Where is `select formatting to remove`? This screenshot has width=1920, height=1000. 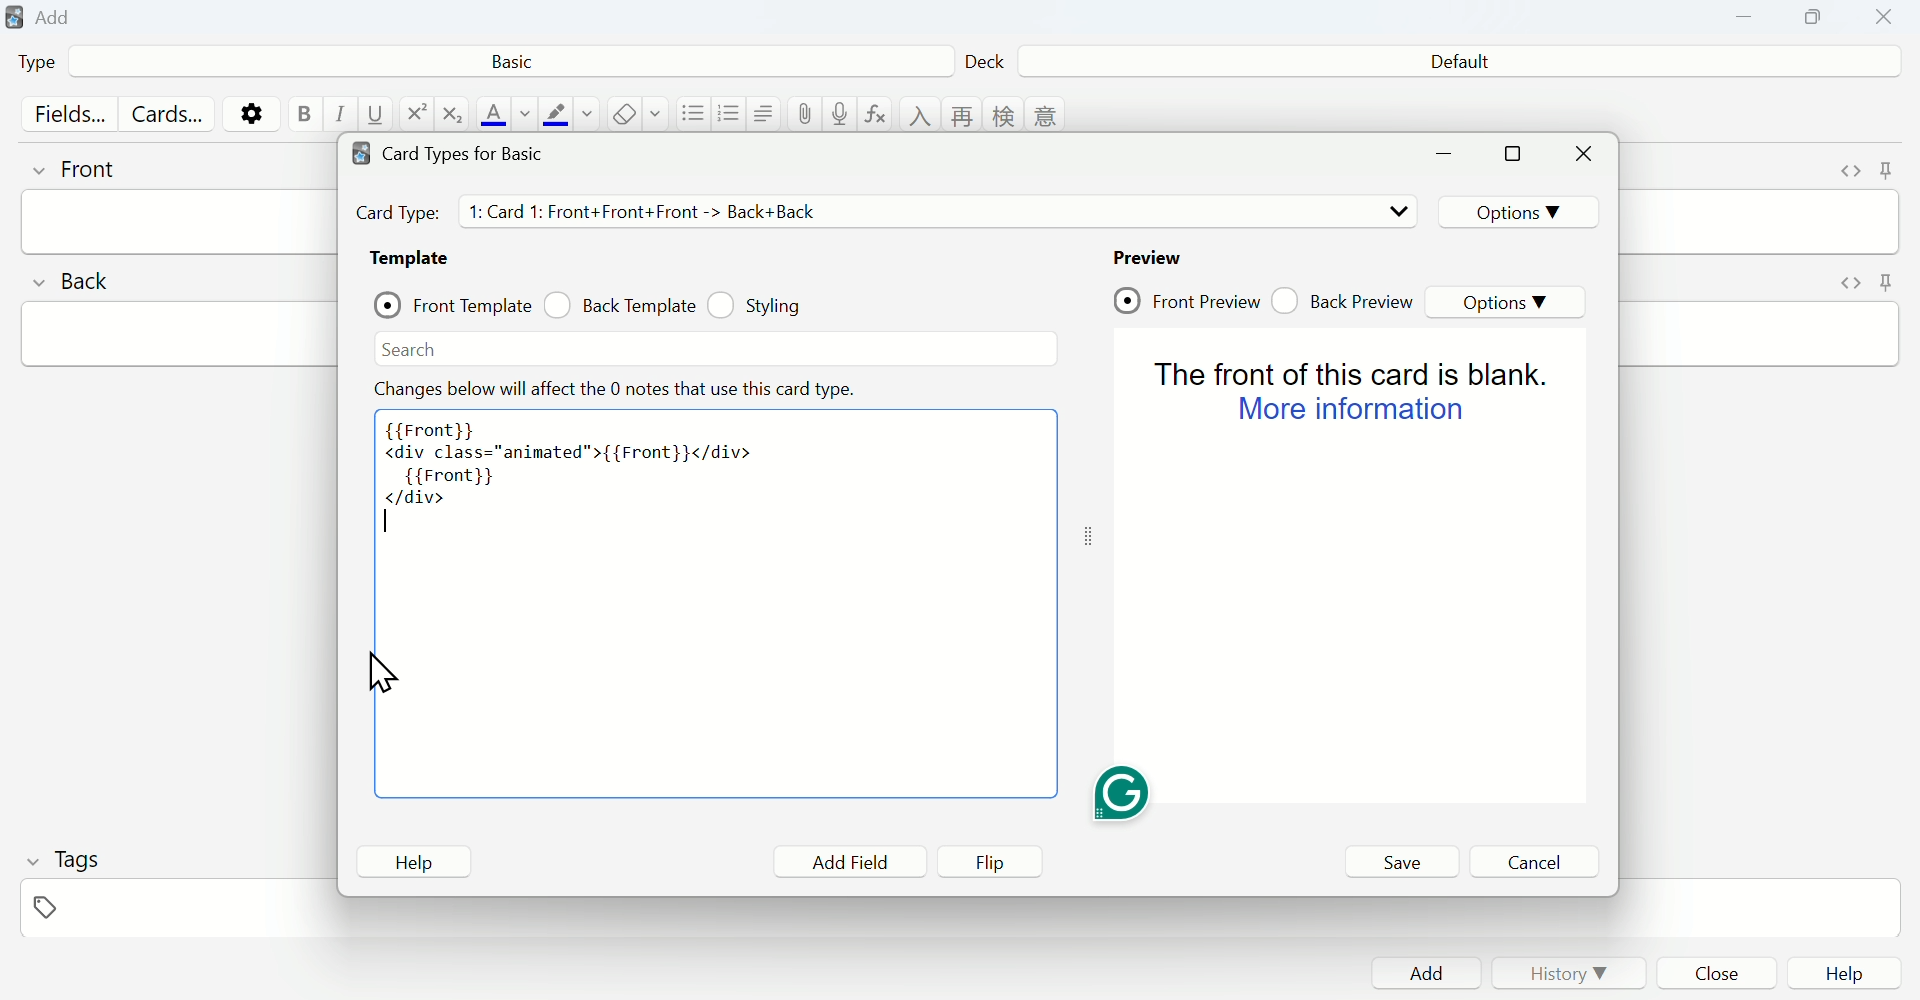
select formatting to remove is located at coordinates (657, 114).